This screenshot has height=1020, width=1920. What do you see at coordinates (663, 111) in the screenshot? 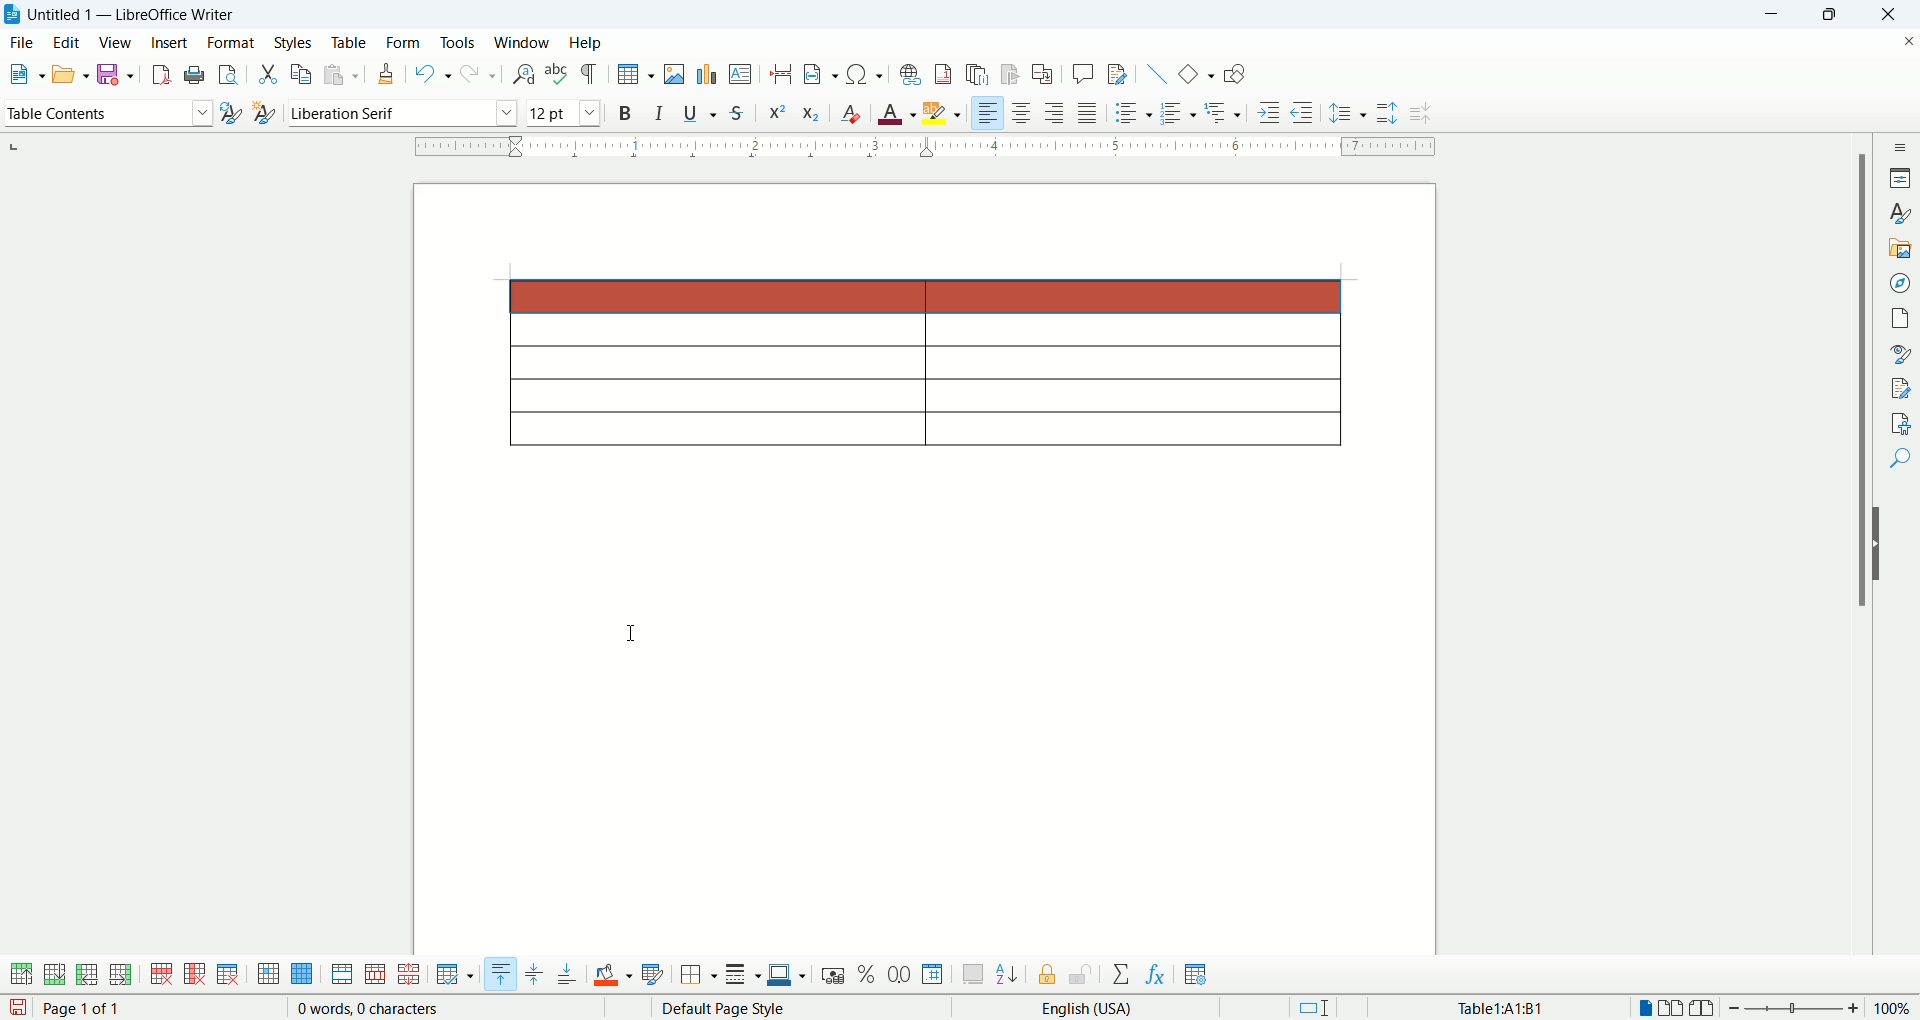
I see `italic` at bounding box center [663, 111].